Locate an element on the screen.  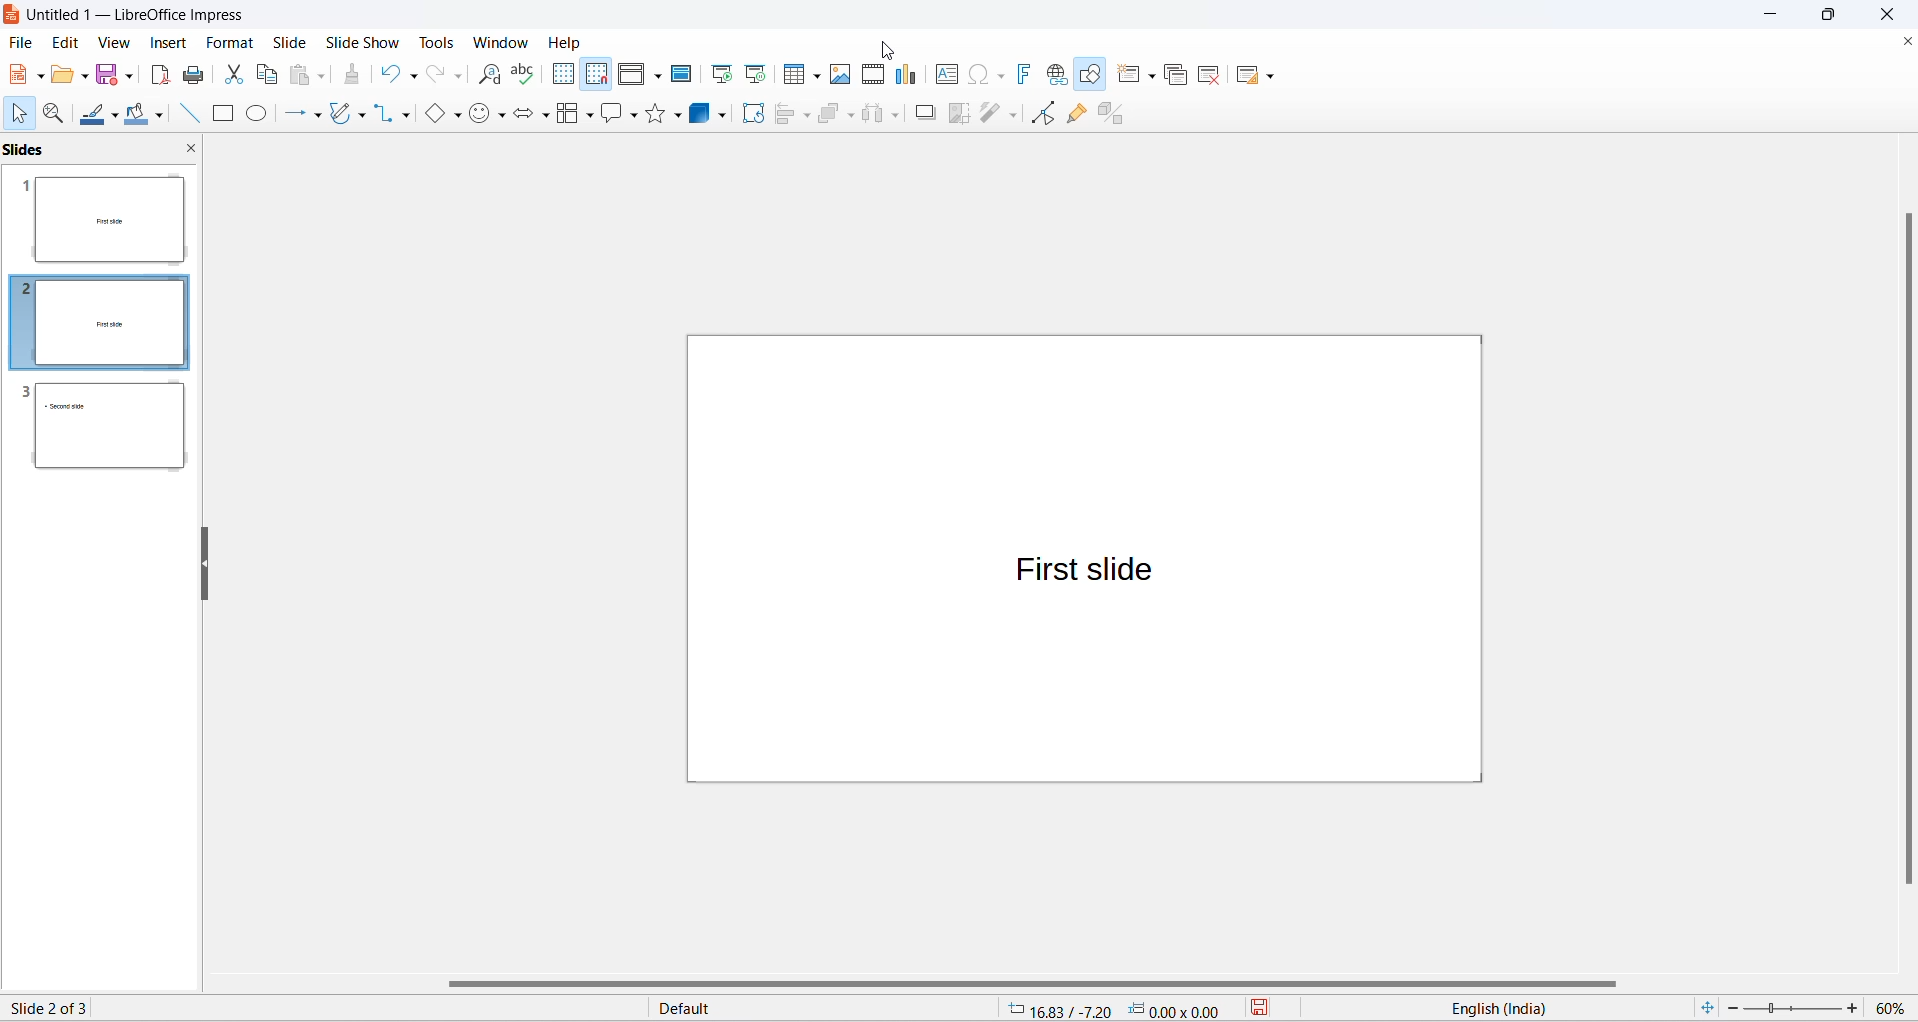
toggle extrusion is located at coordinates (1127, 115).